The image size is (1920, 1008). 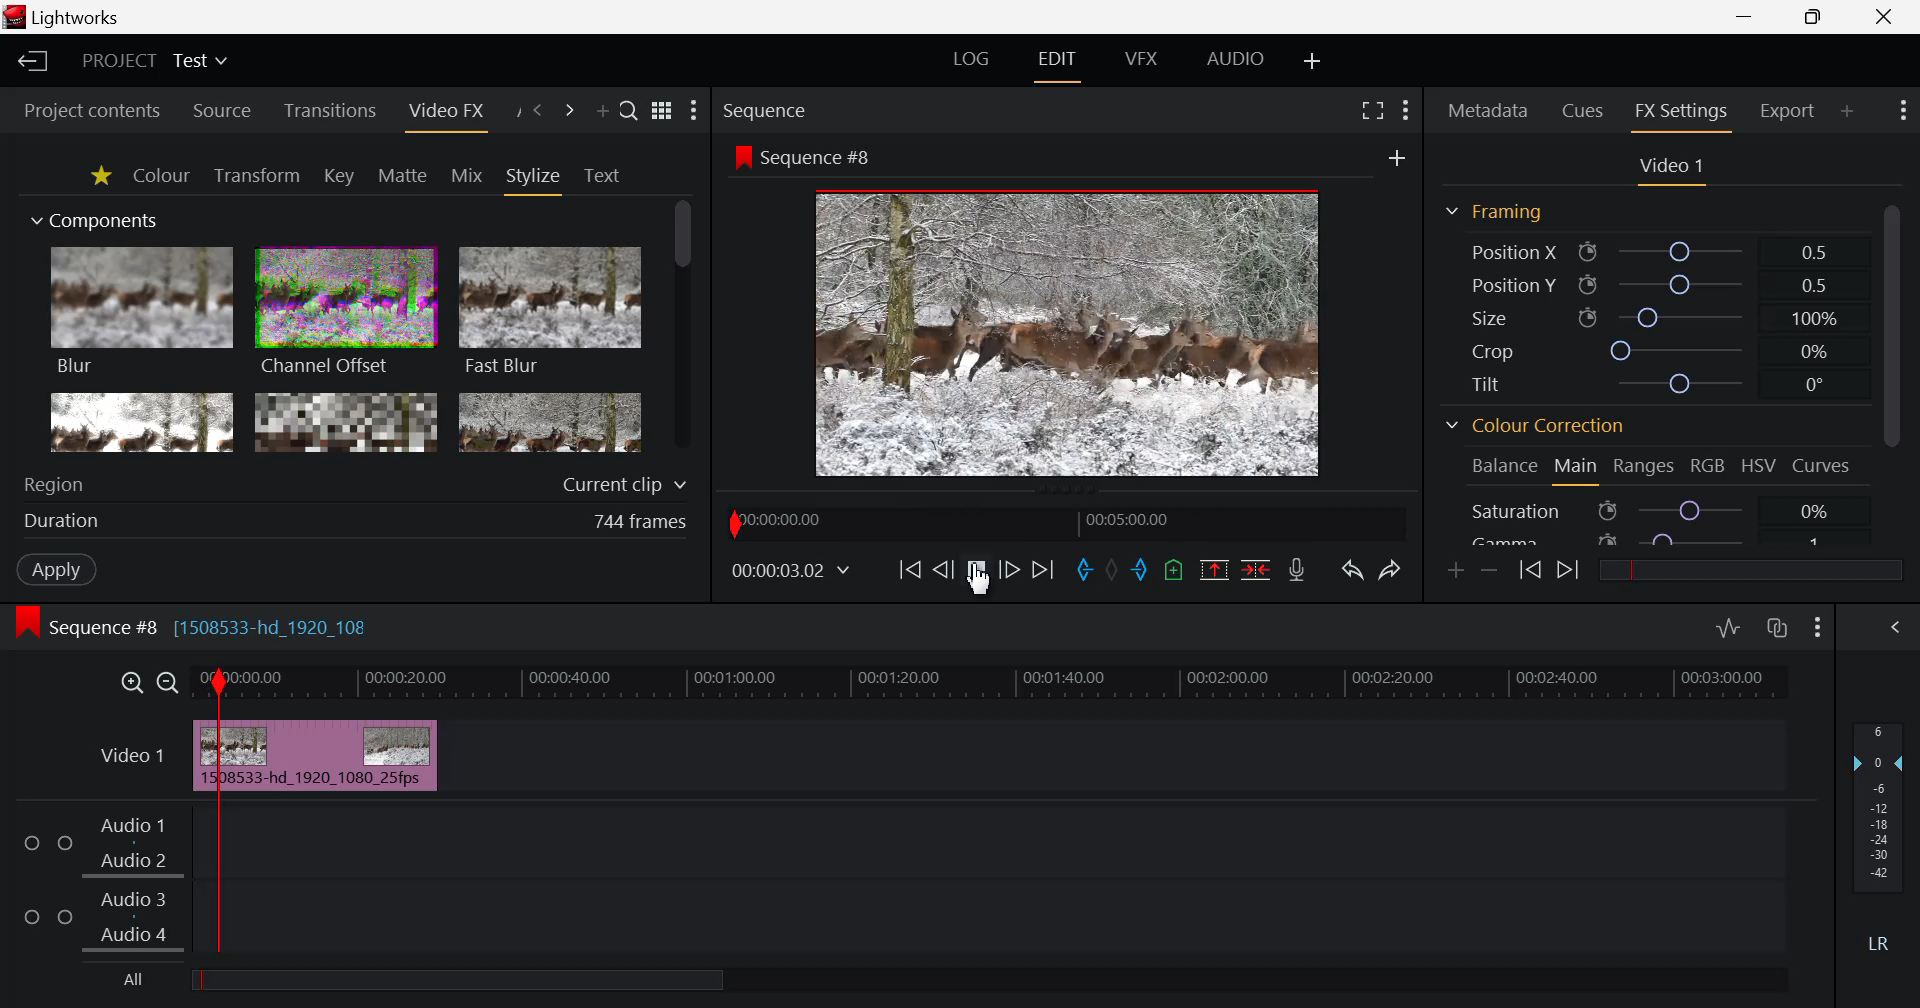 I want to click on Curves, so click(x=1823, y=465).